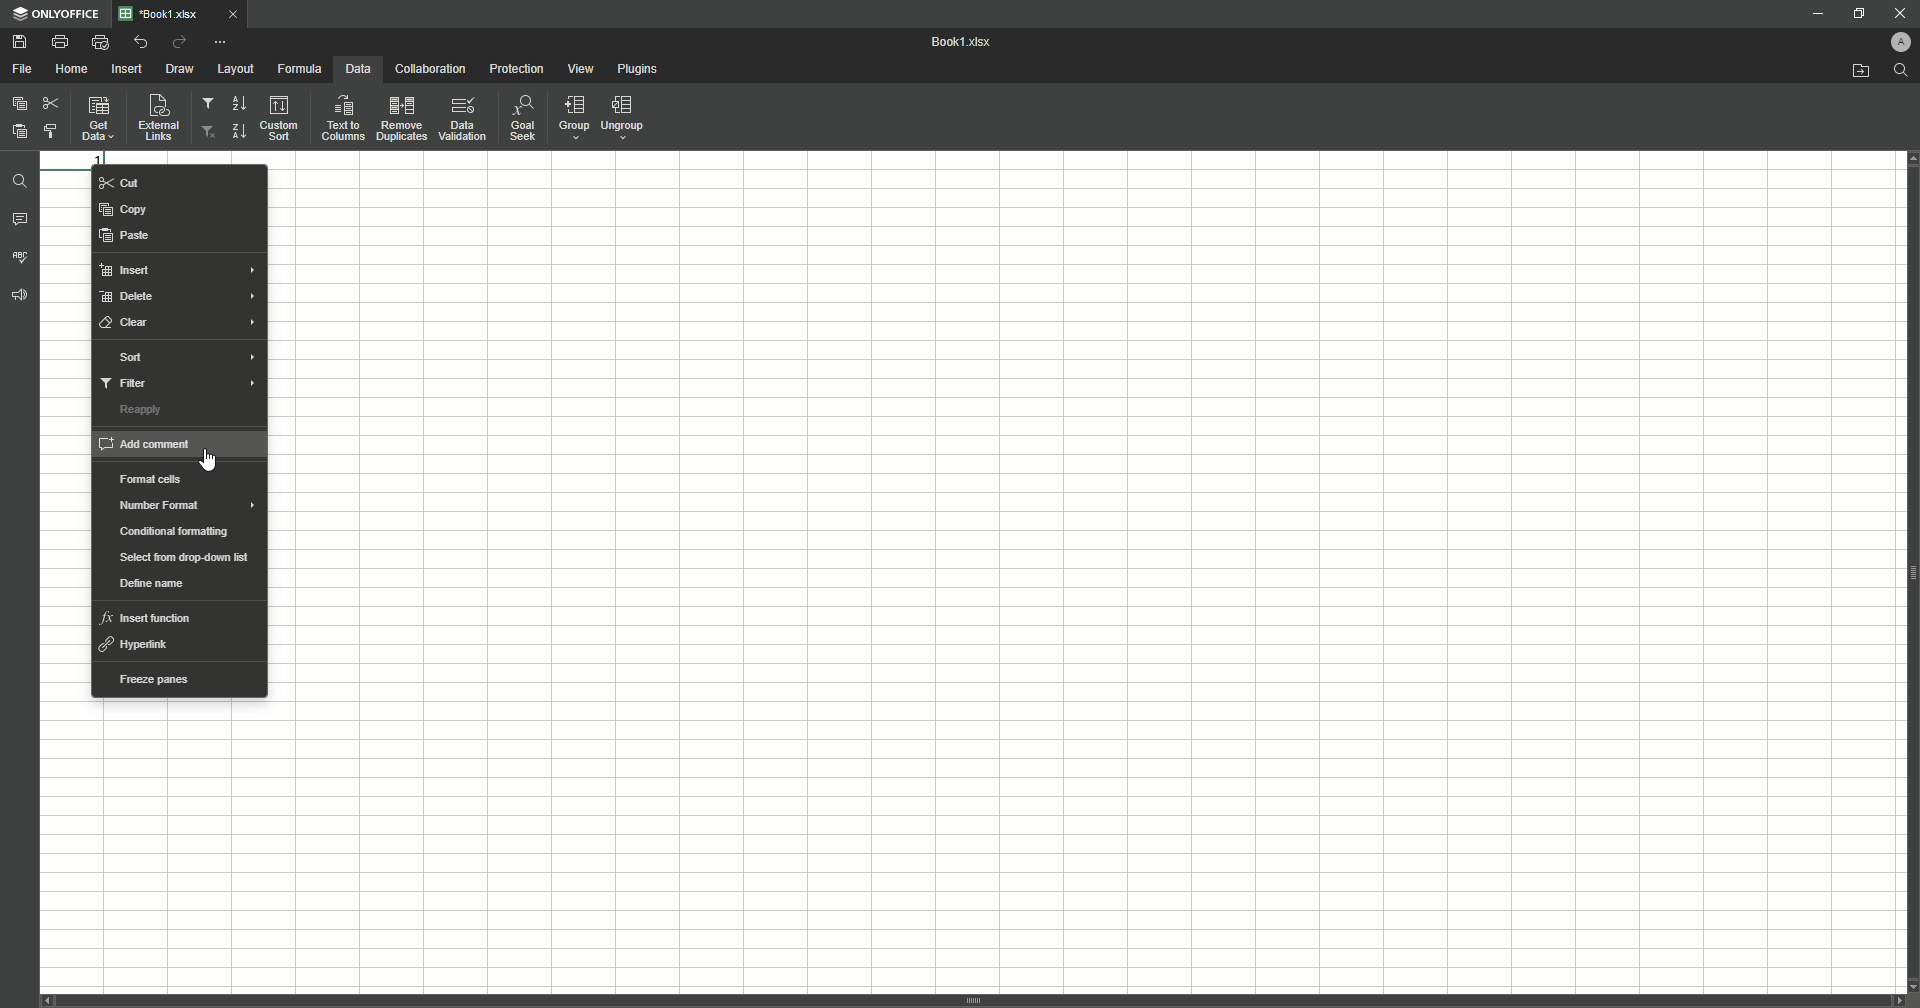 This screenshot has height=1008, width=1920. Describe the element at coordinates (216, 461) in the screenshot. I see `Cursor` at that location.